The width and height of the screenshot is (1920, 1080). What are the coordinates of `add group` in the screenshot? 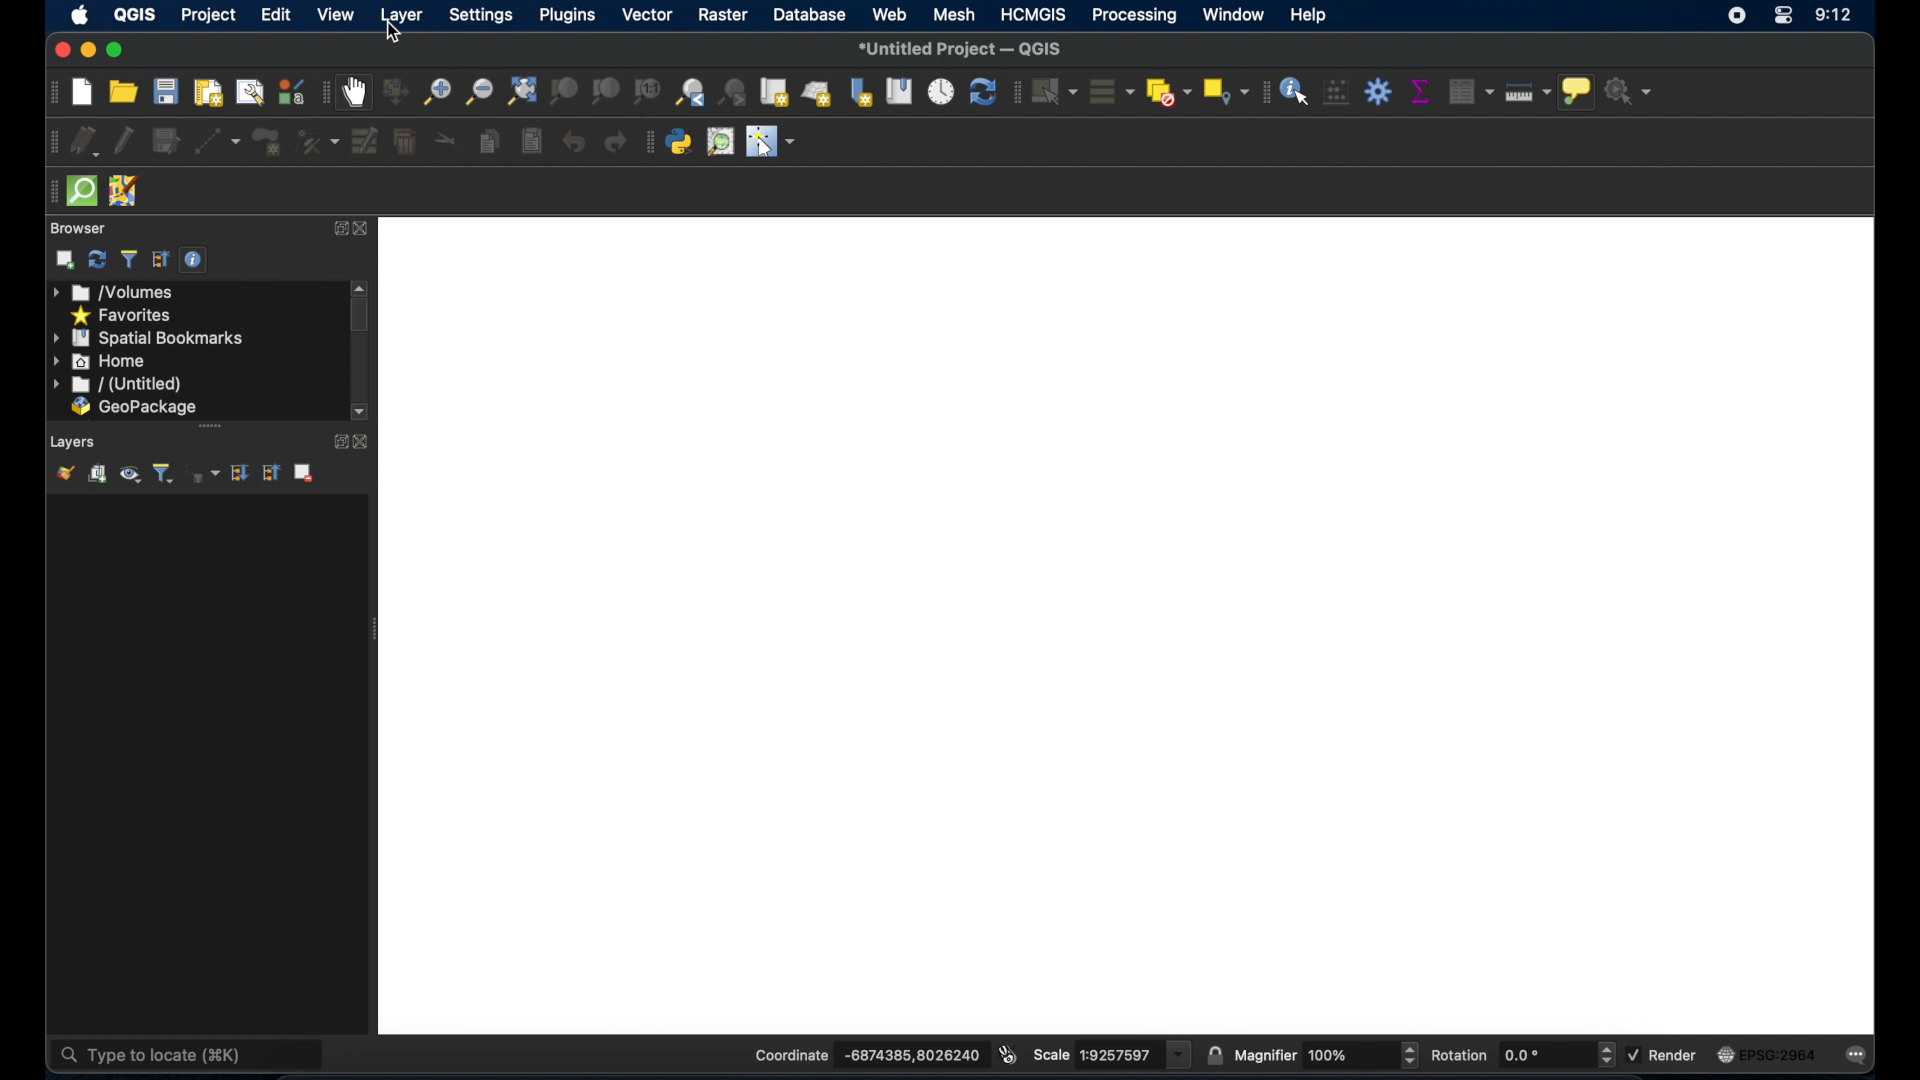 It's located at (97, 475).